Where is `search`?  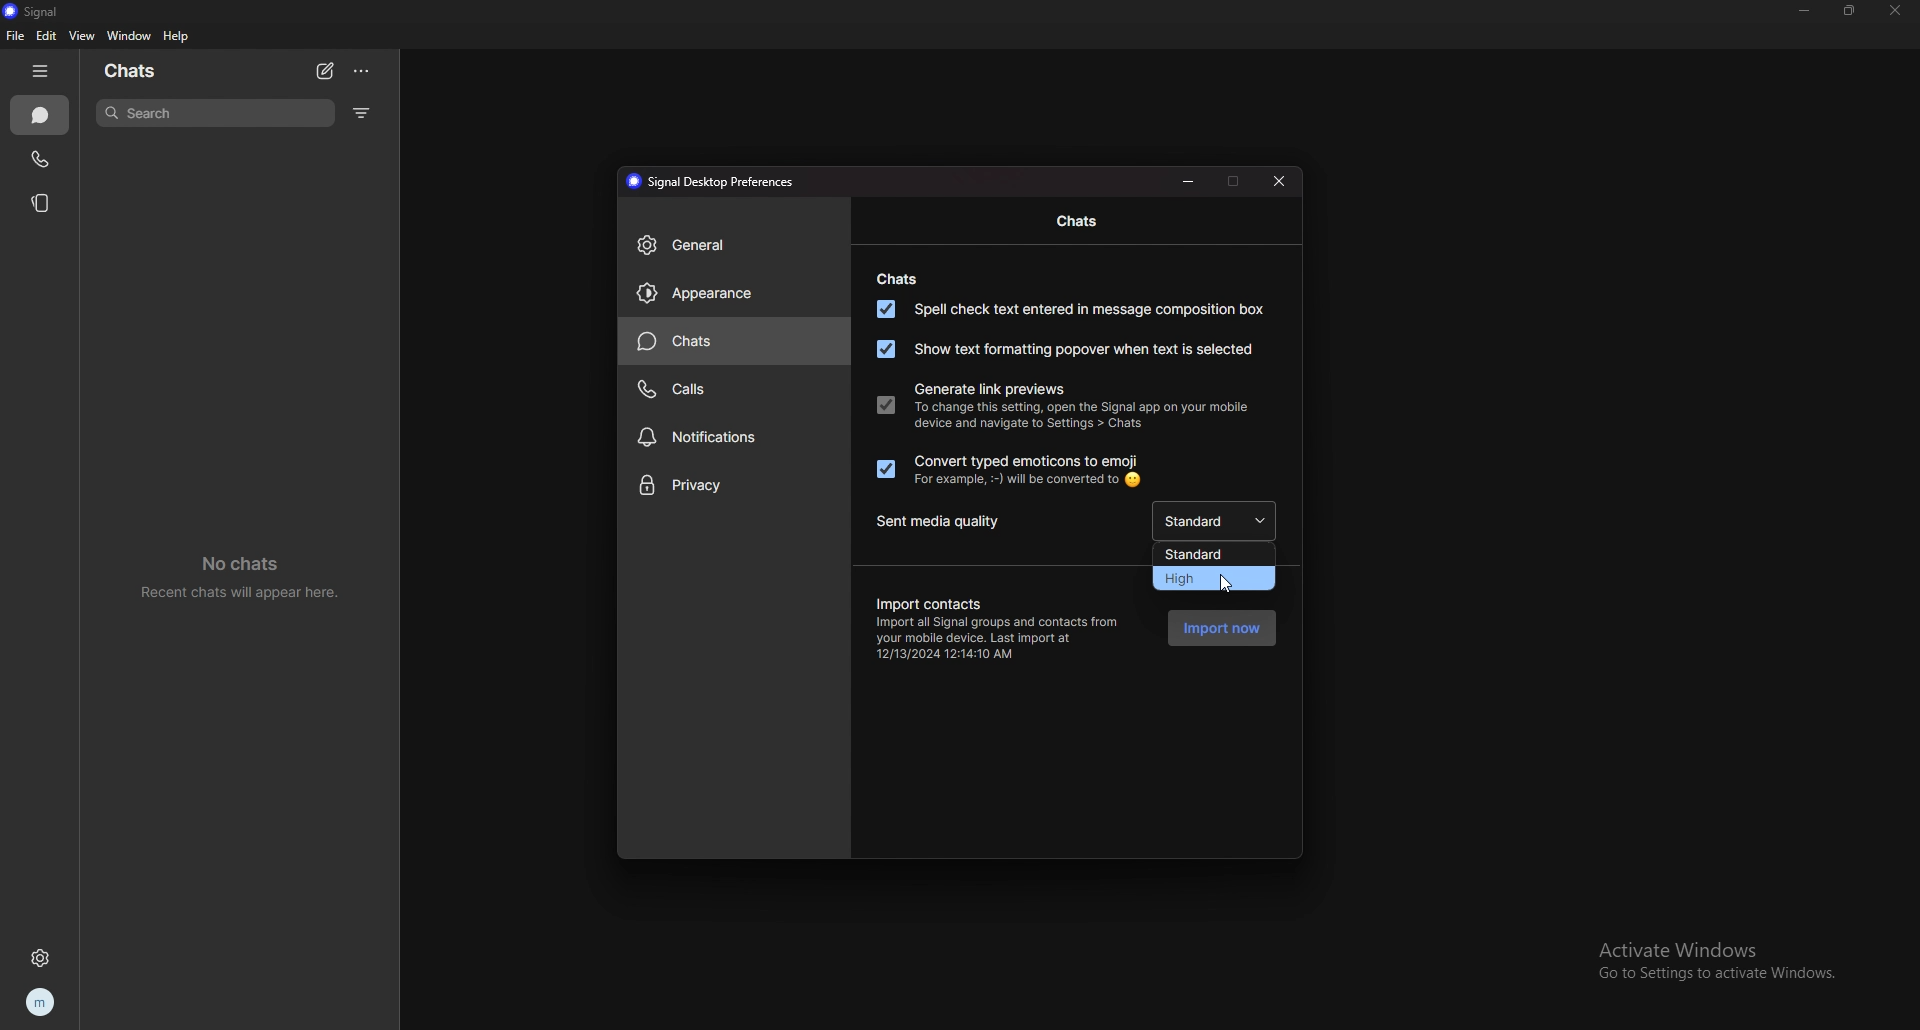
search is located at coordinates (215, 113).